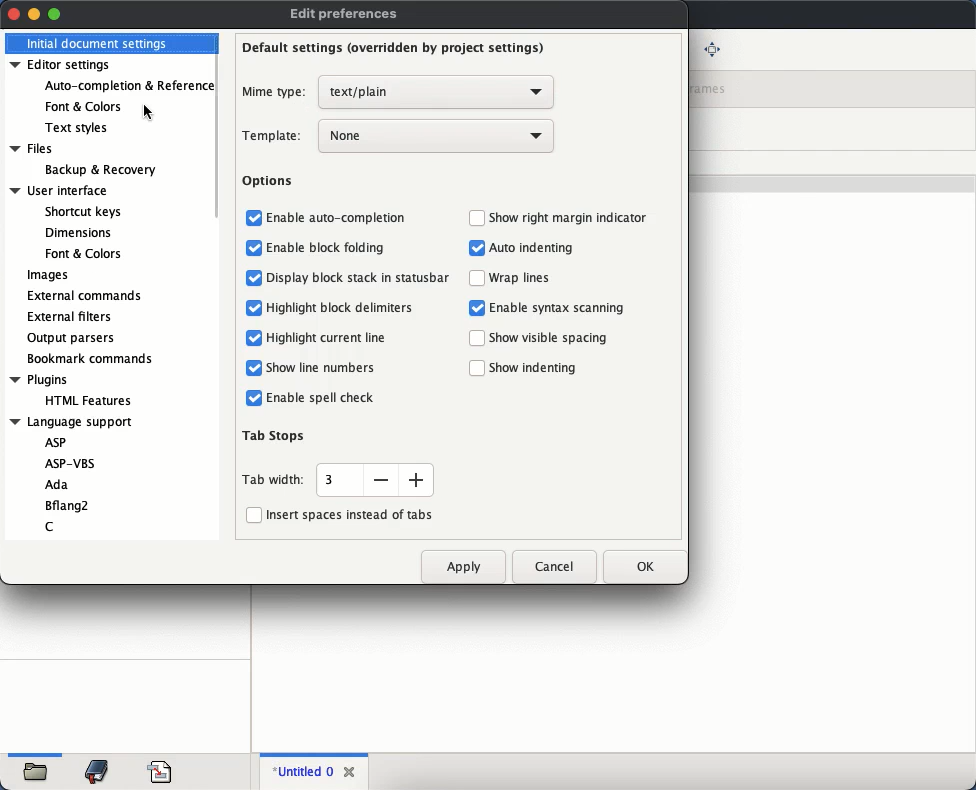  Describe the element at coordinates (554, 567) in the screenshot. I see `cancel` at that location.